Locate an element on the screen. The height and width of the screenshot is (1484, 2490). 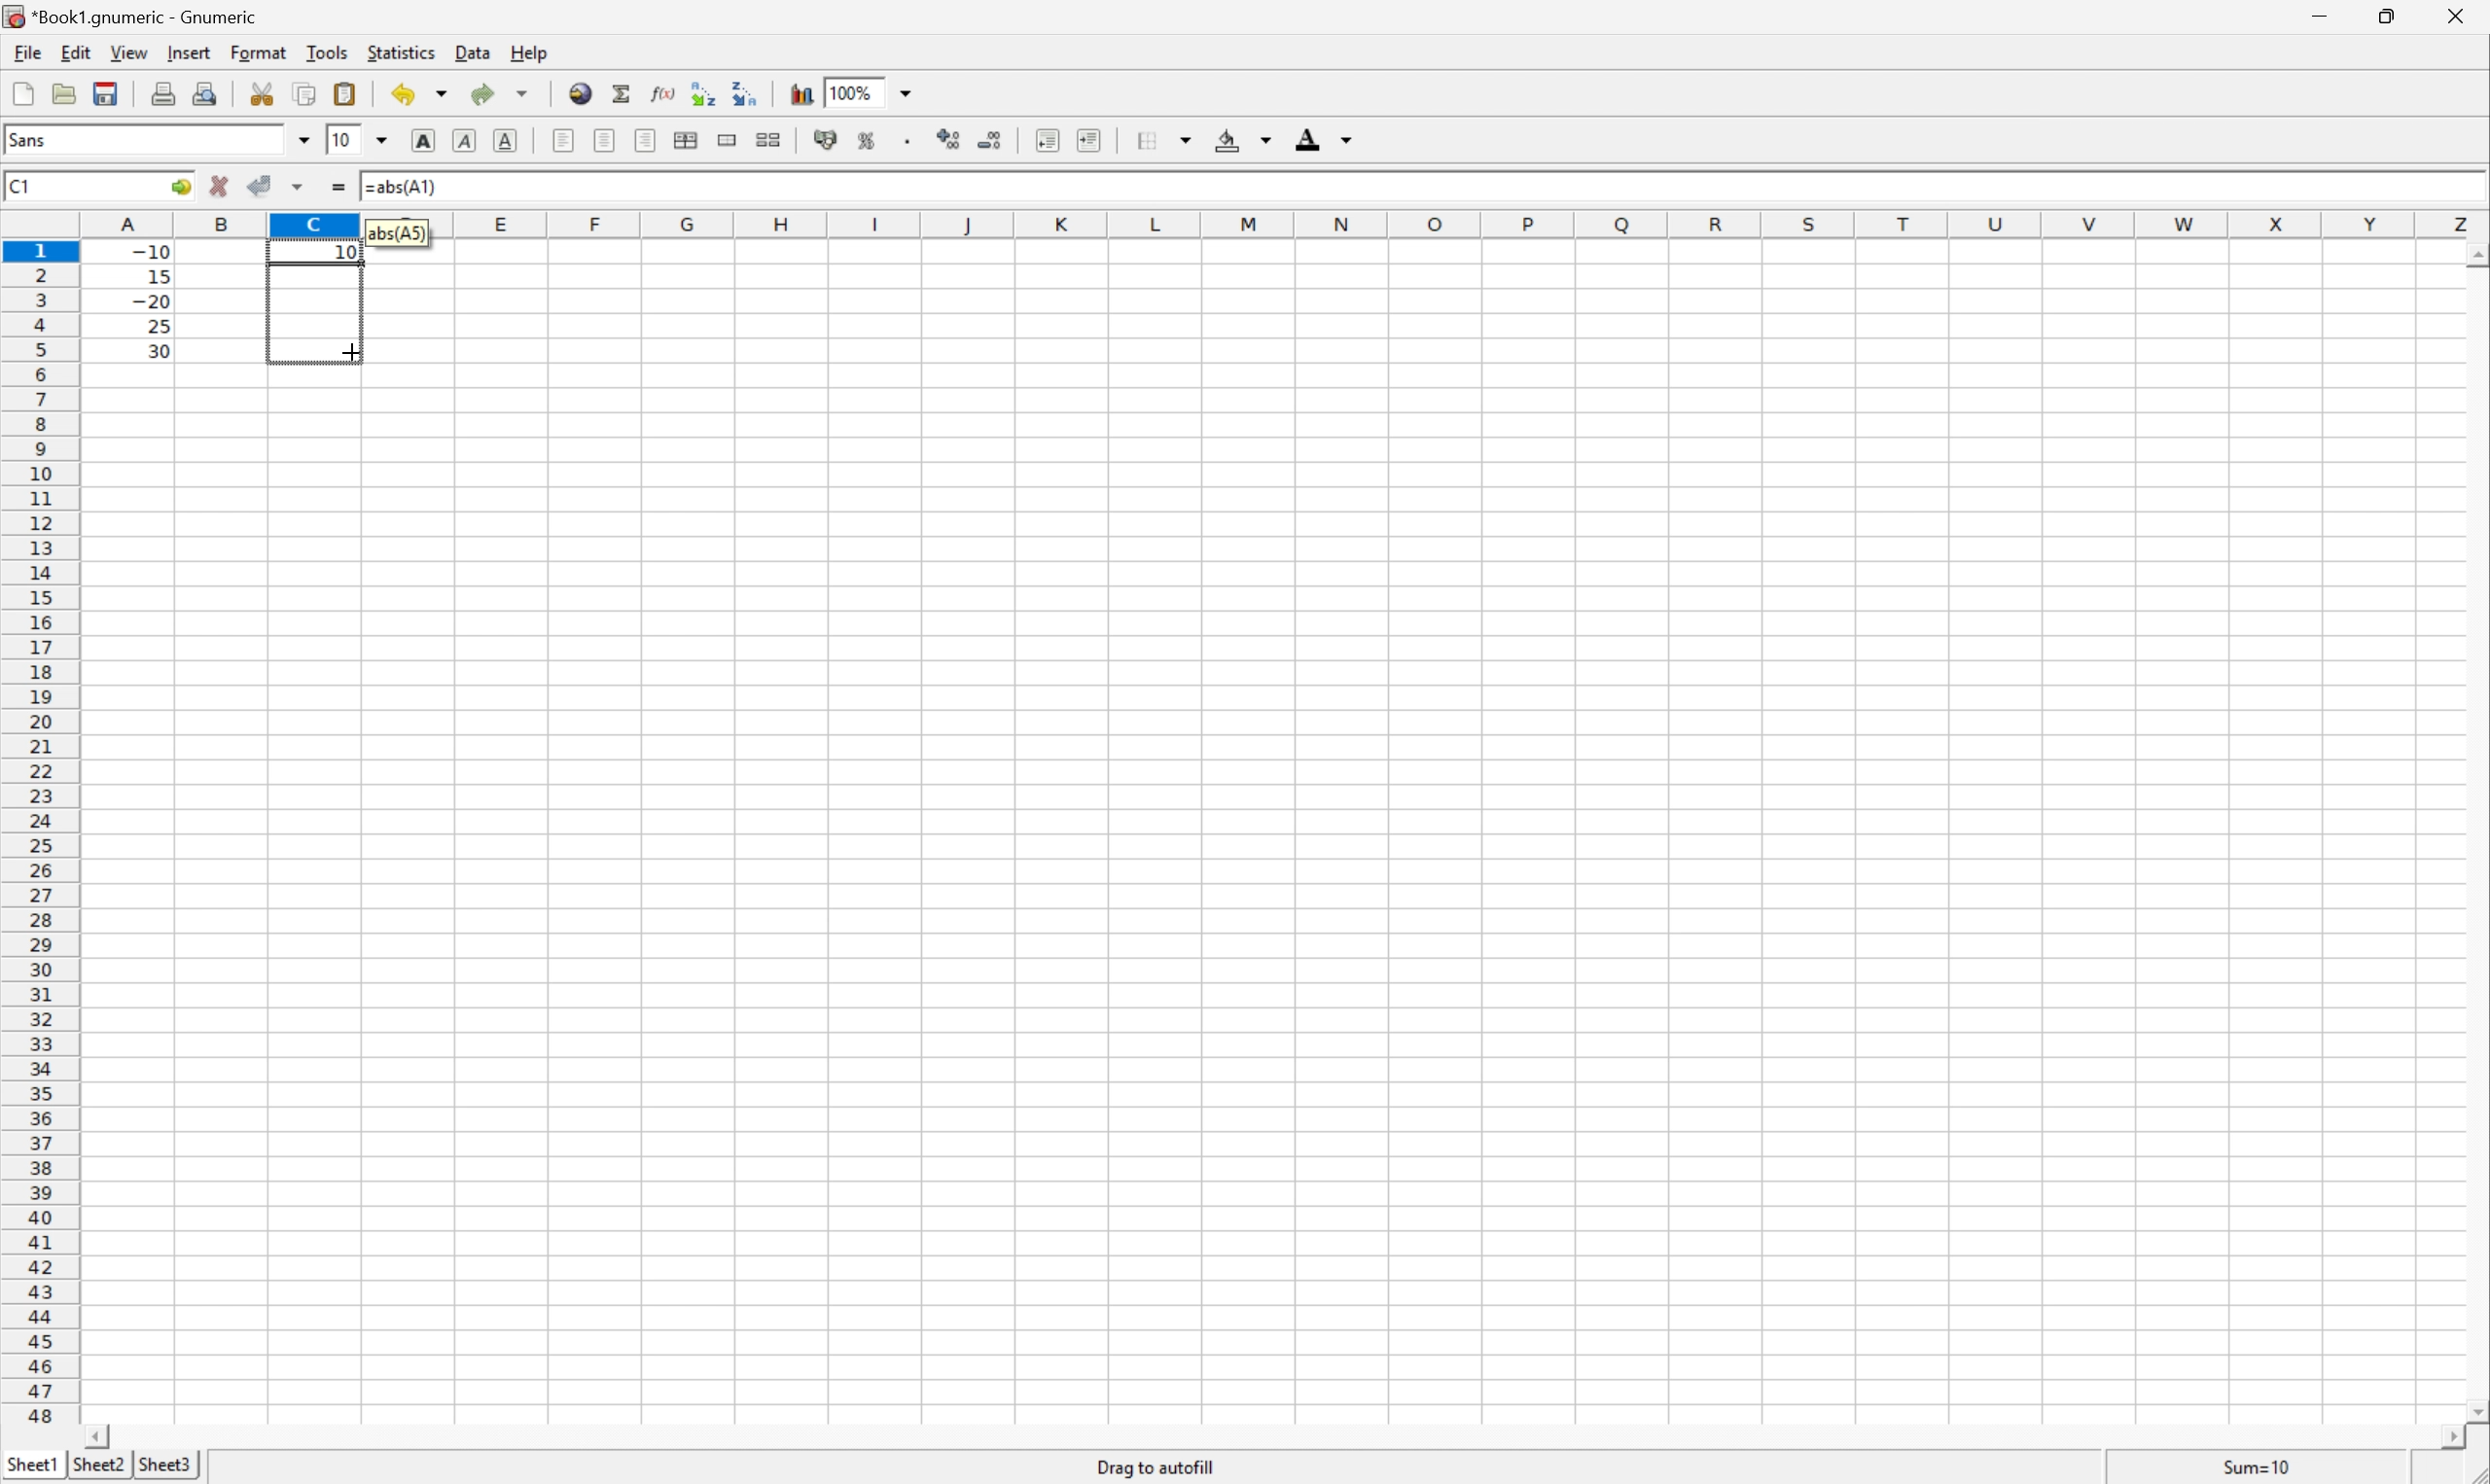
Restore down is located at coordinates (2383, 17).